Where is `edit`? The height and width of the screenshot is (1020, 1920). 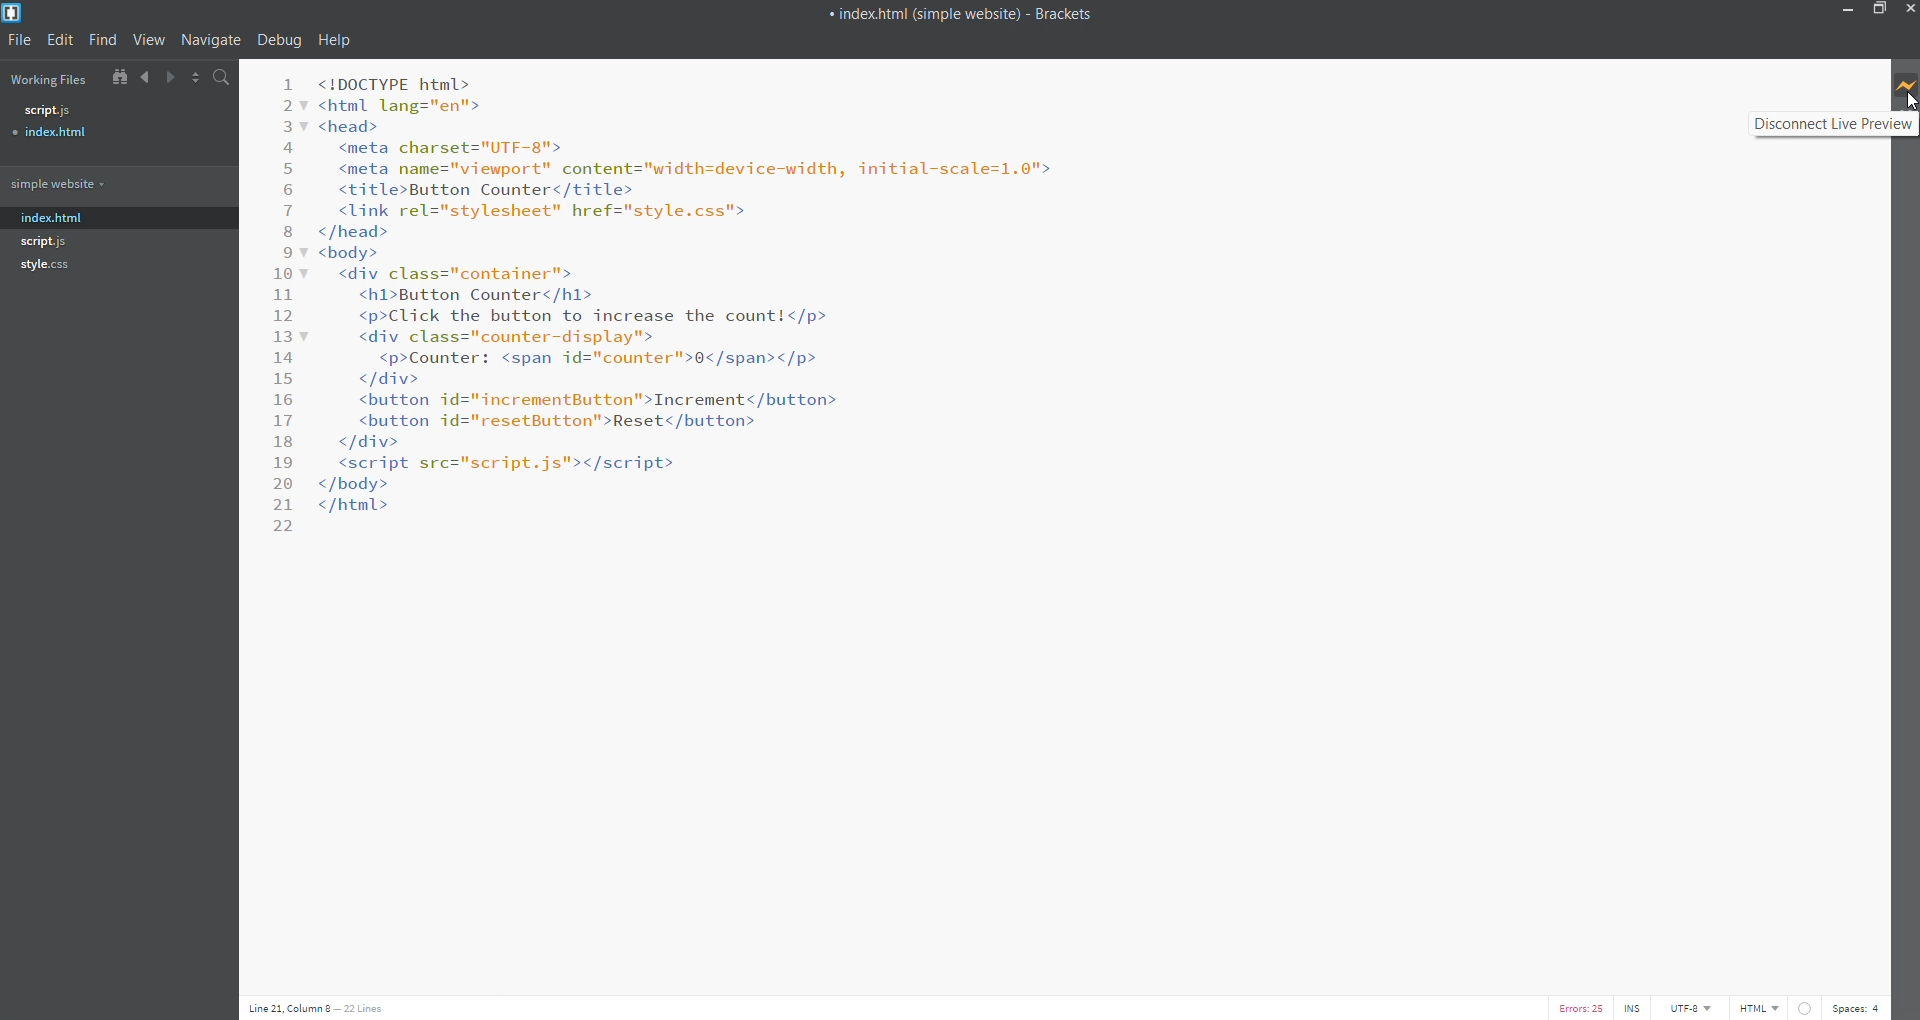
edit is located at coordinates (64, 39).